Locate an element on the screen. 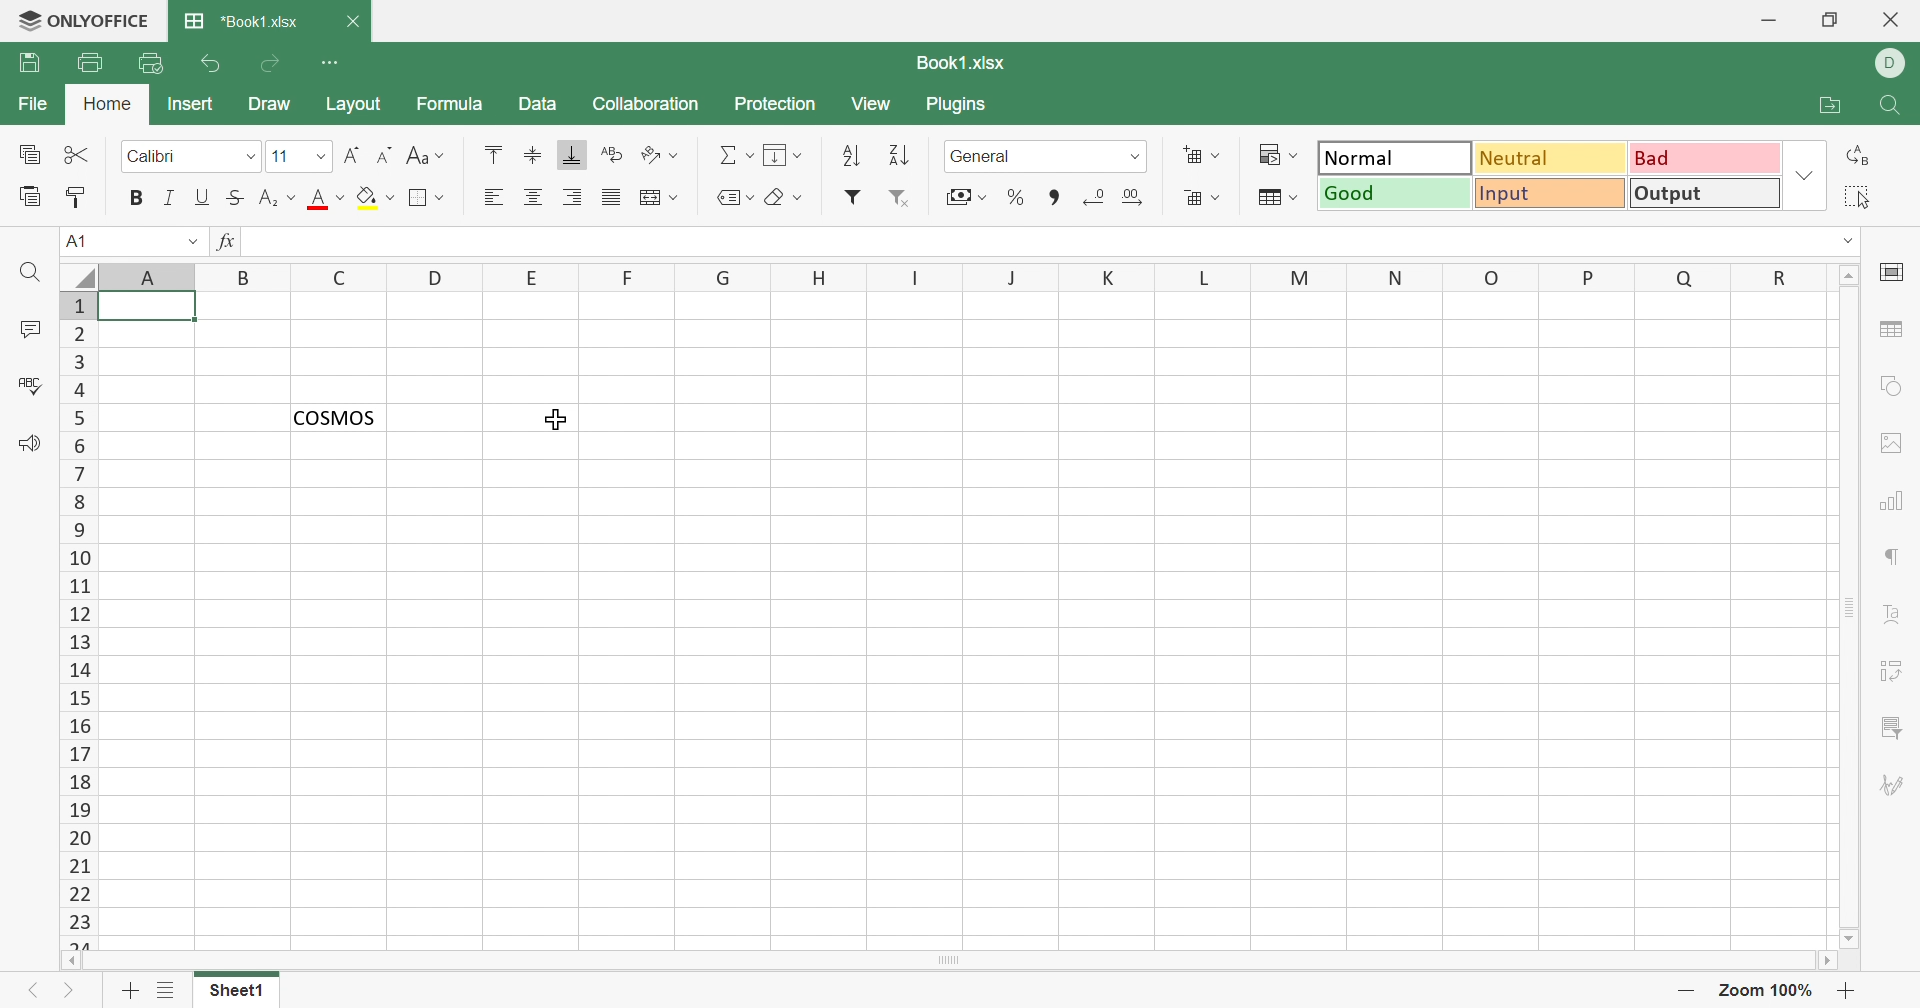 The height and width of the screenshot is (1008, 1920). Underline is located at coordinates (205, 197).